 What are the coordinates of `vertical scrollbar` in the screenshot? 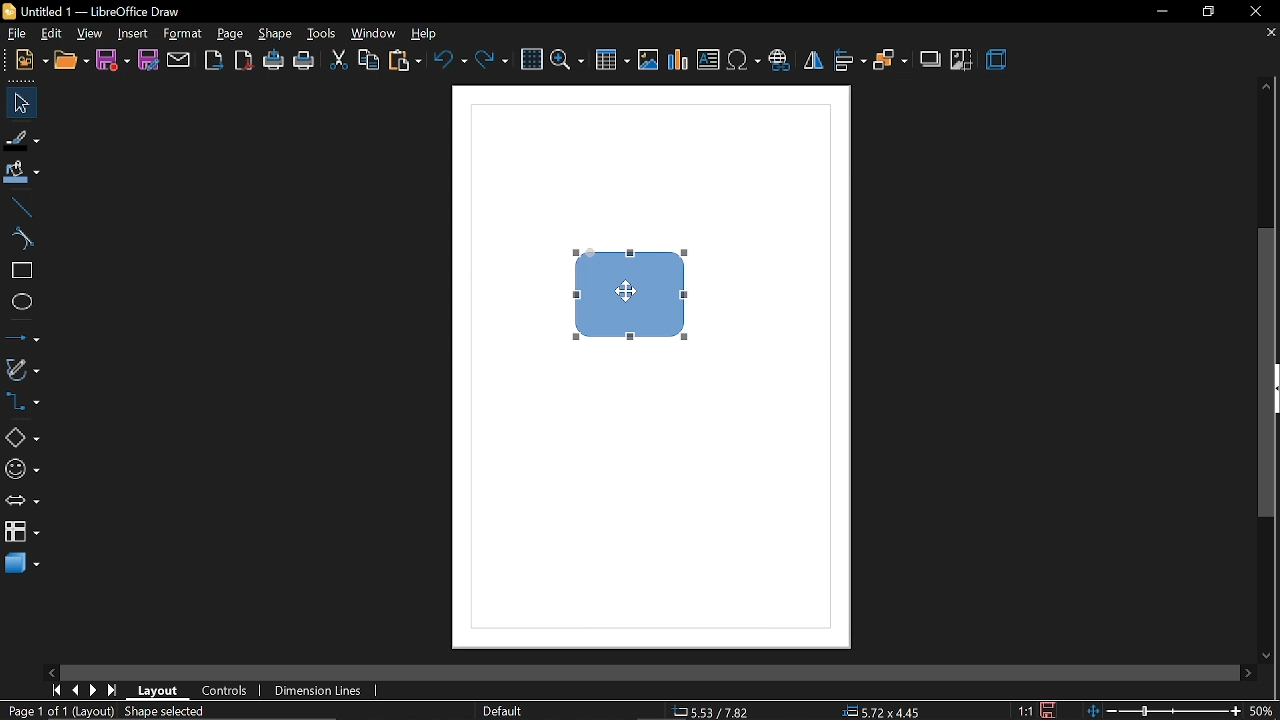 It's located at (1266, 373).